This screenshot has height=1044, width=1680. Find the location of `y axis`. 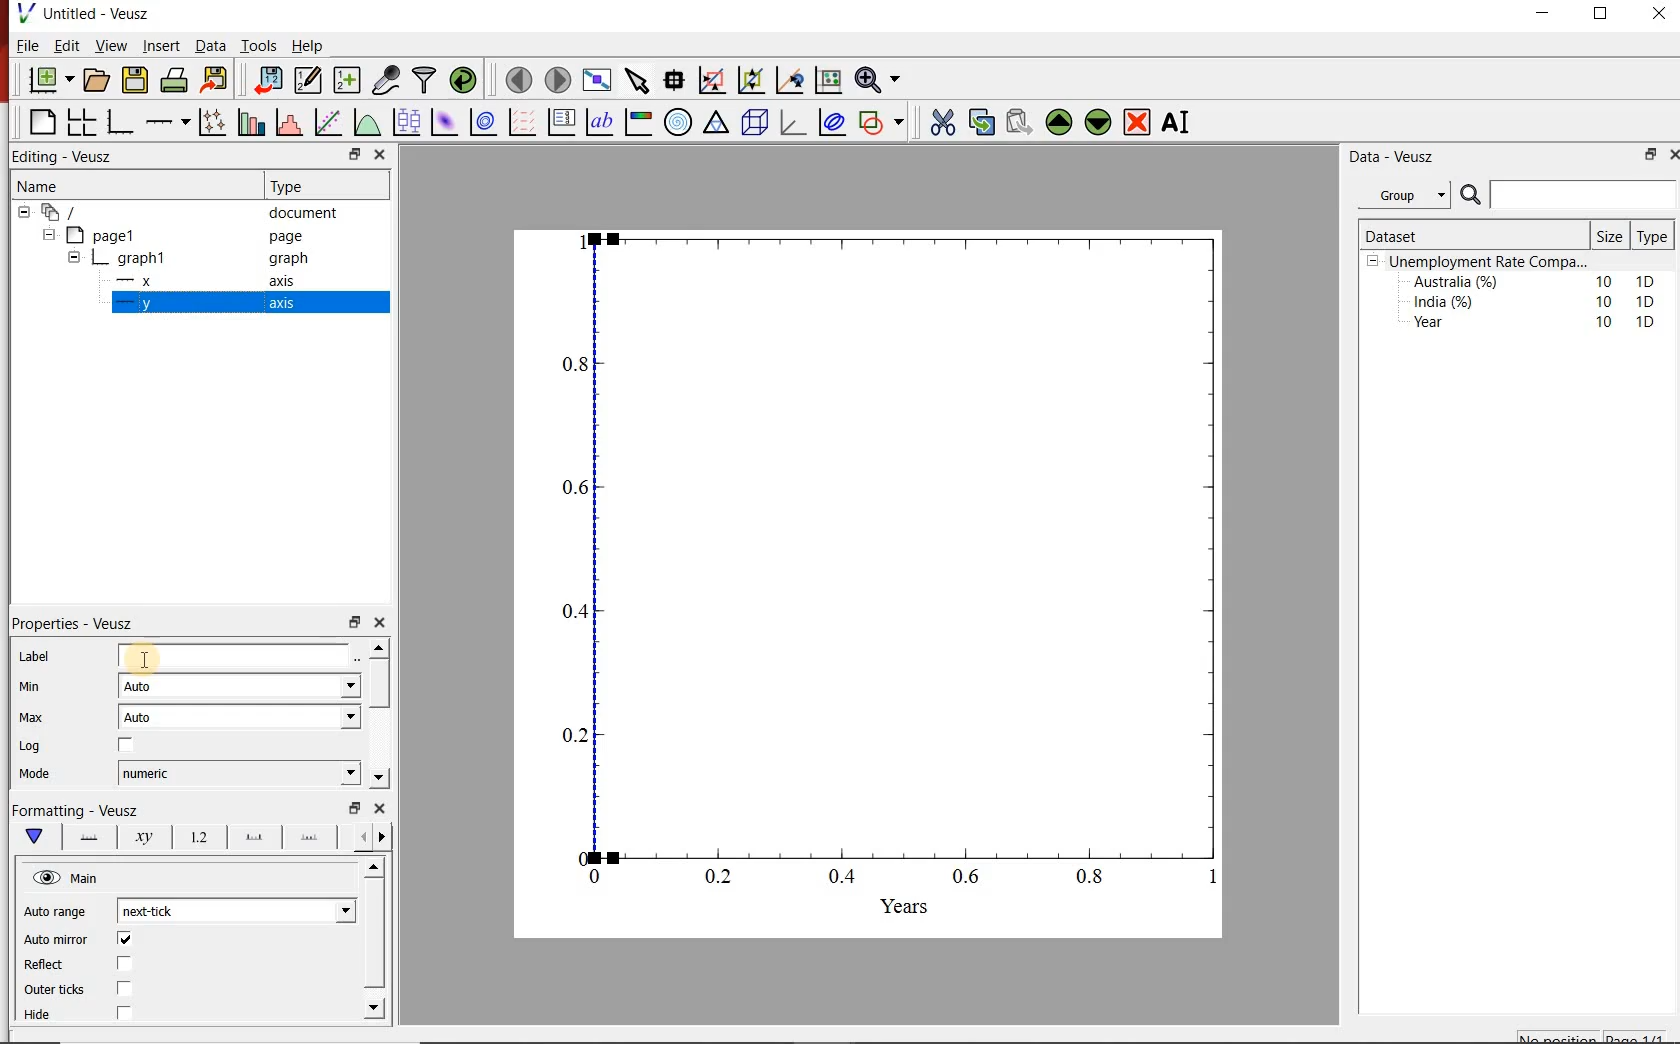

y axis is located at coordinates (216, 304).